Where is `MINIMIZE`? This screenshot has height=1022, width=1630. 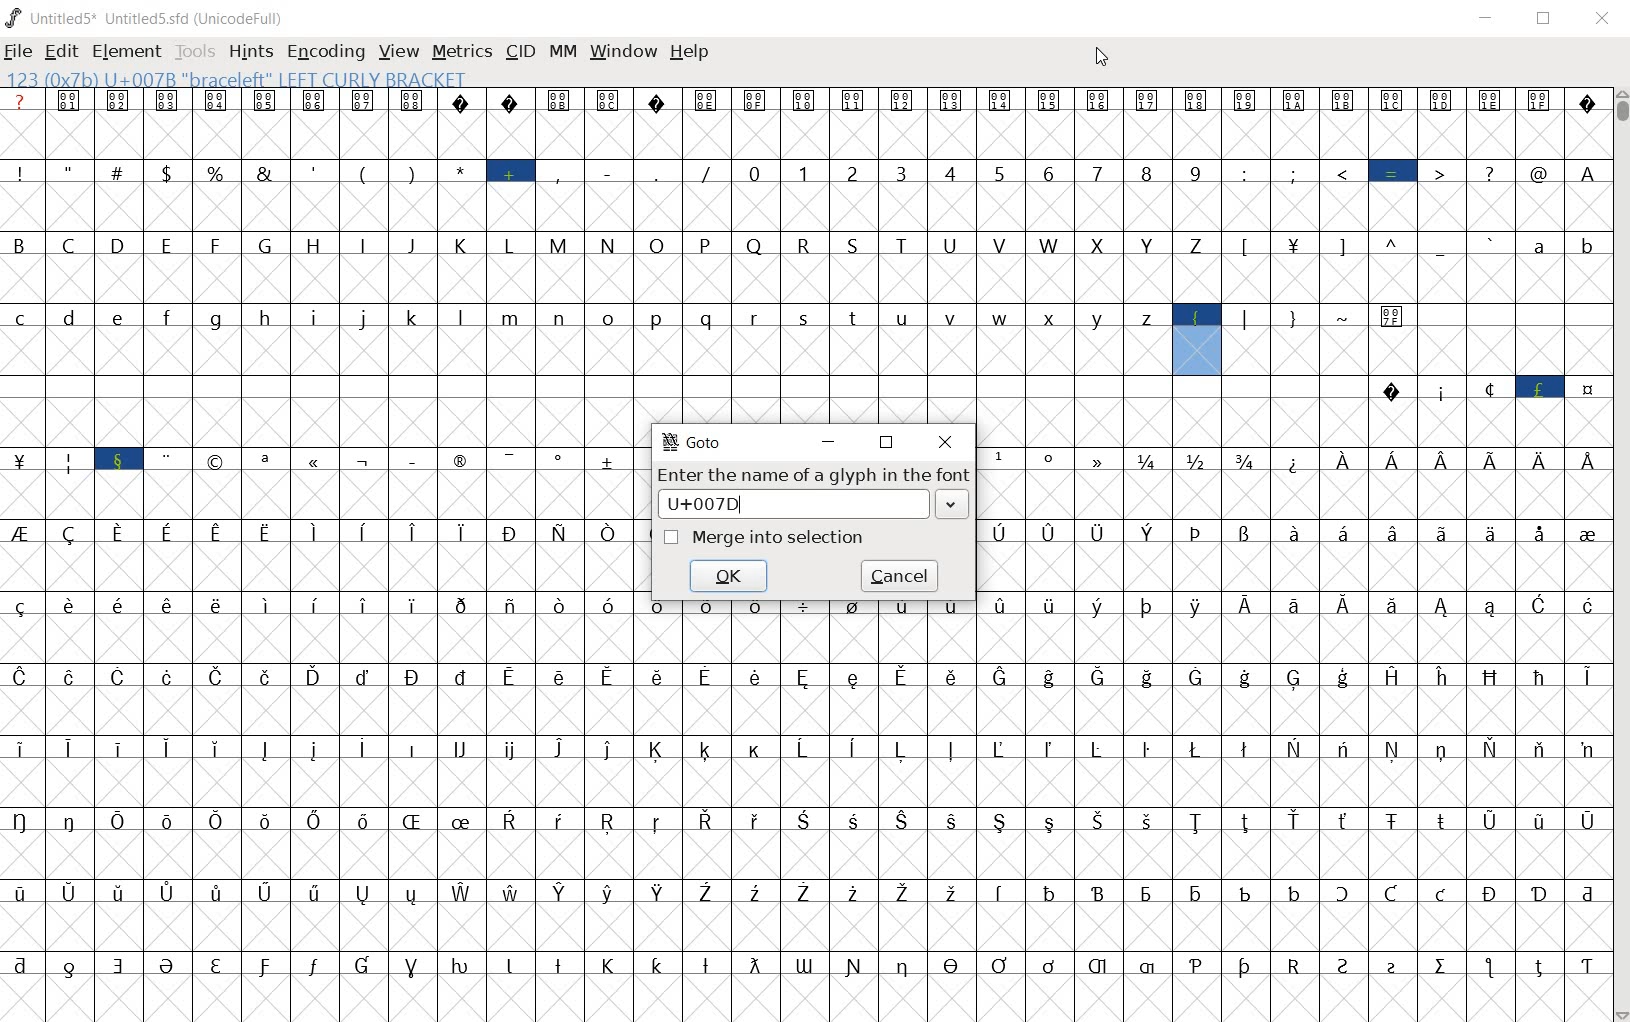
MINIMIZE is located at coordinates (829, 442).